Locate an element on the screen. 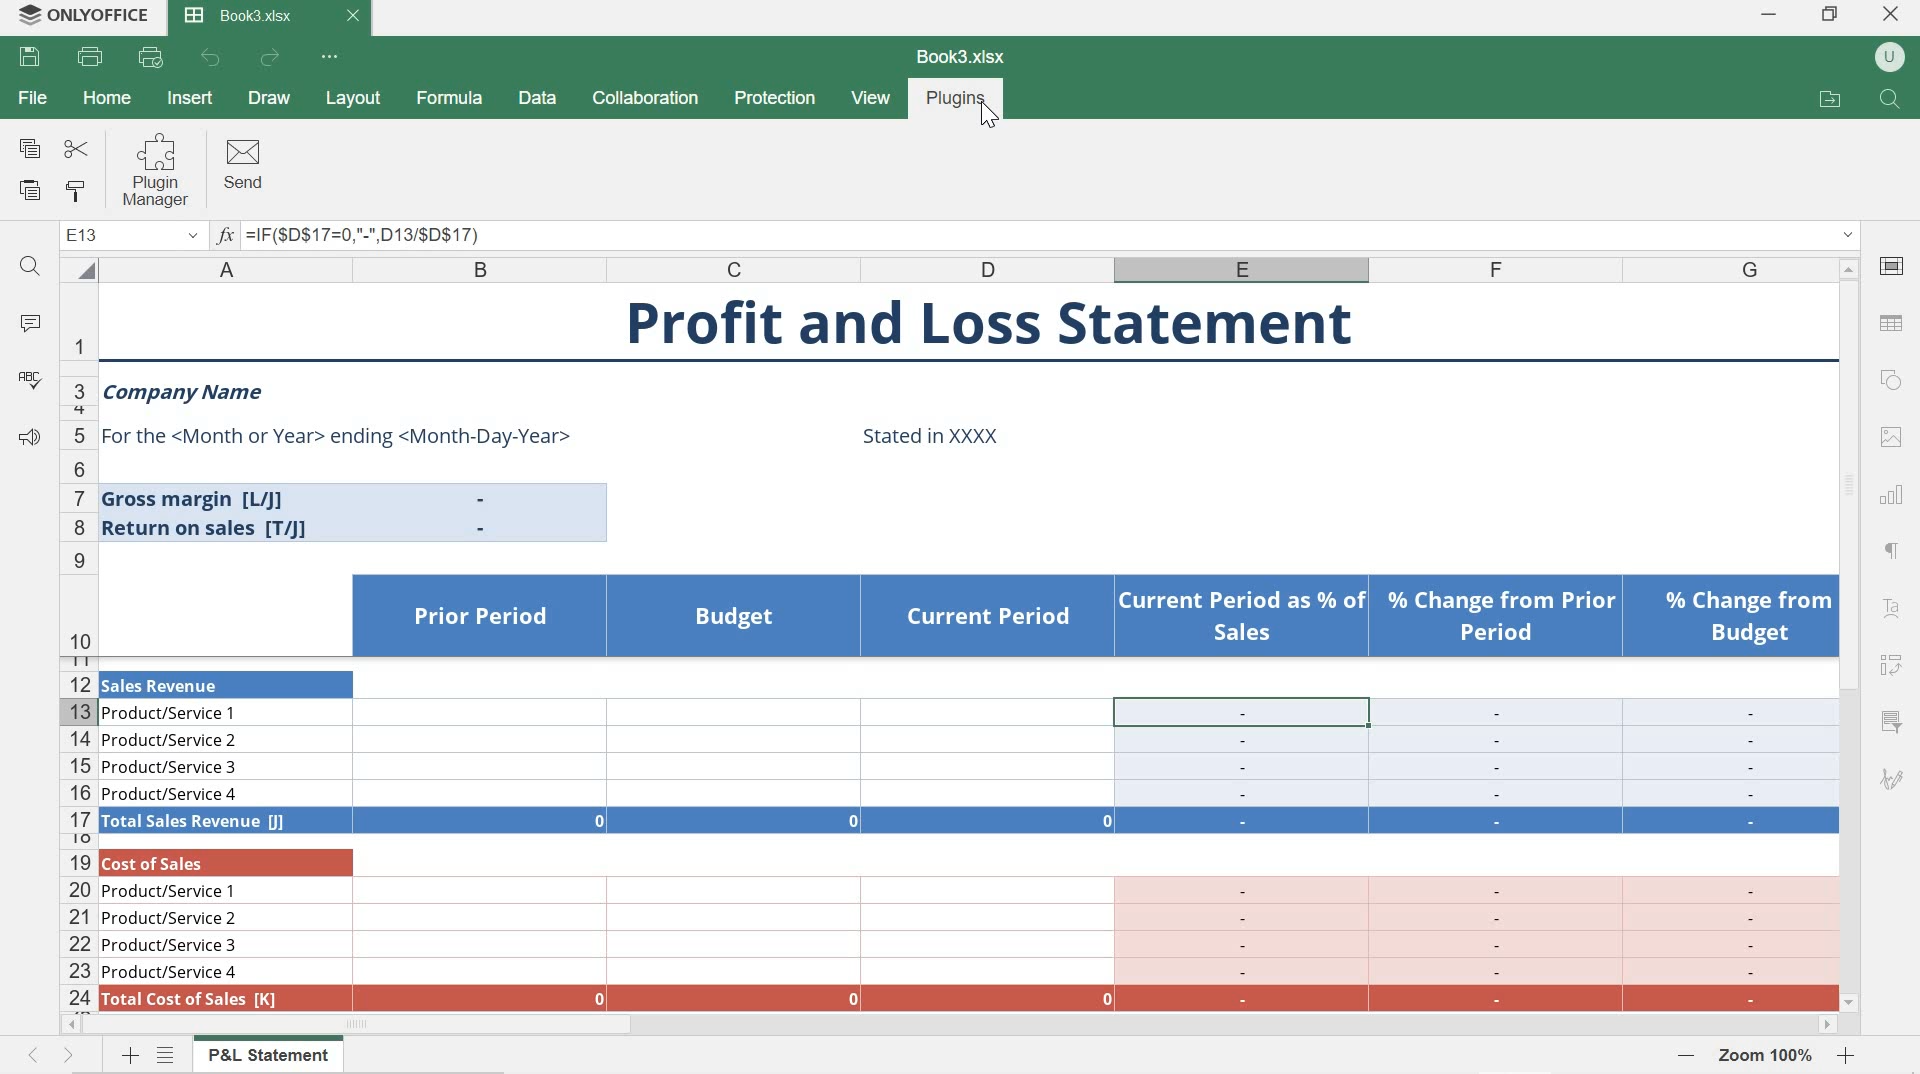 This screenshot has height=1074, width=1920. find is located at coordinates (29, 272).